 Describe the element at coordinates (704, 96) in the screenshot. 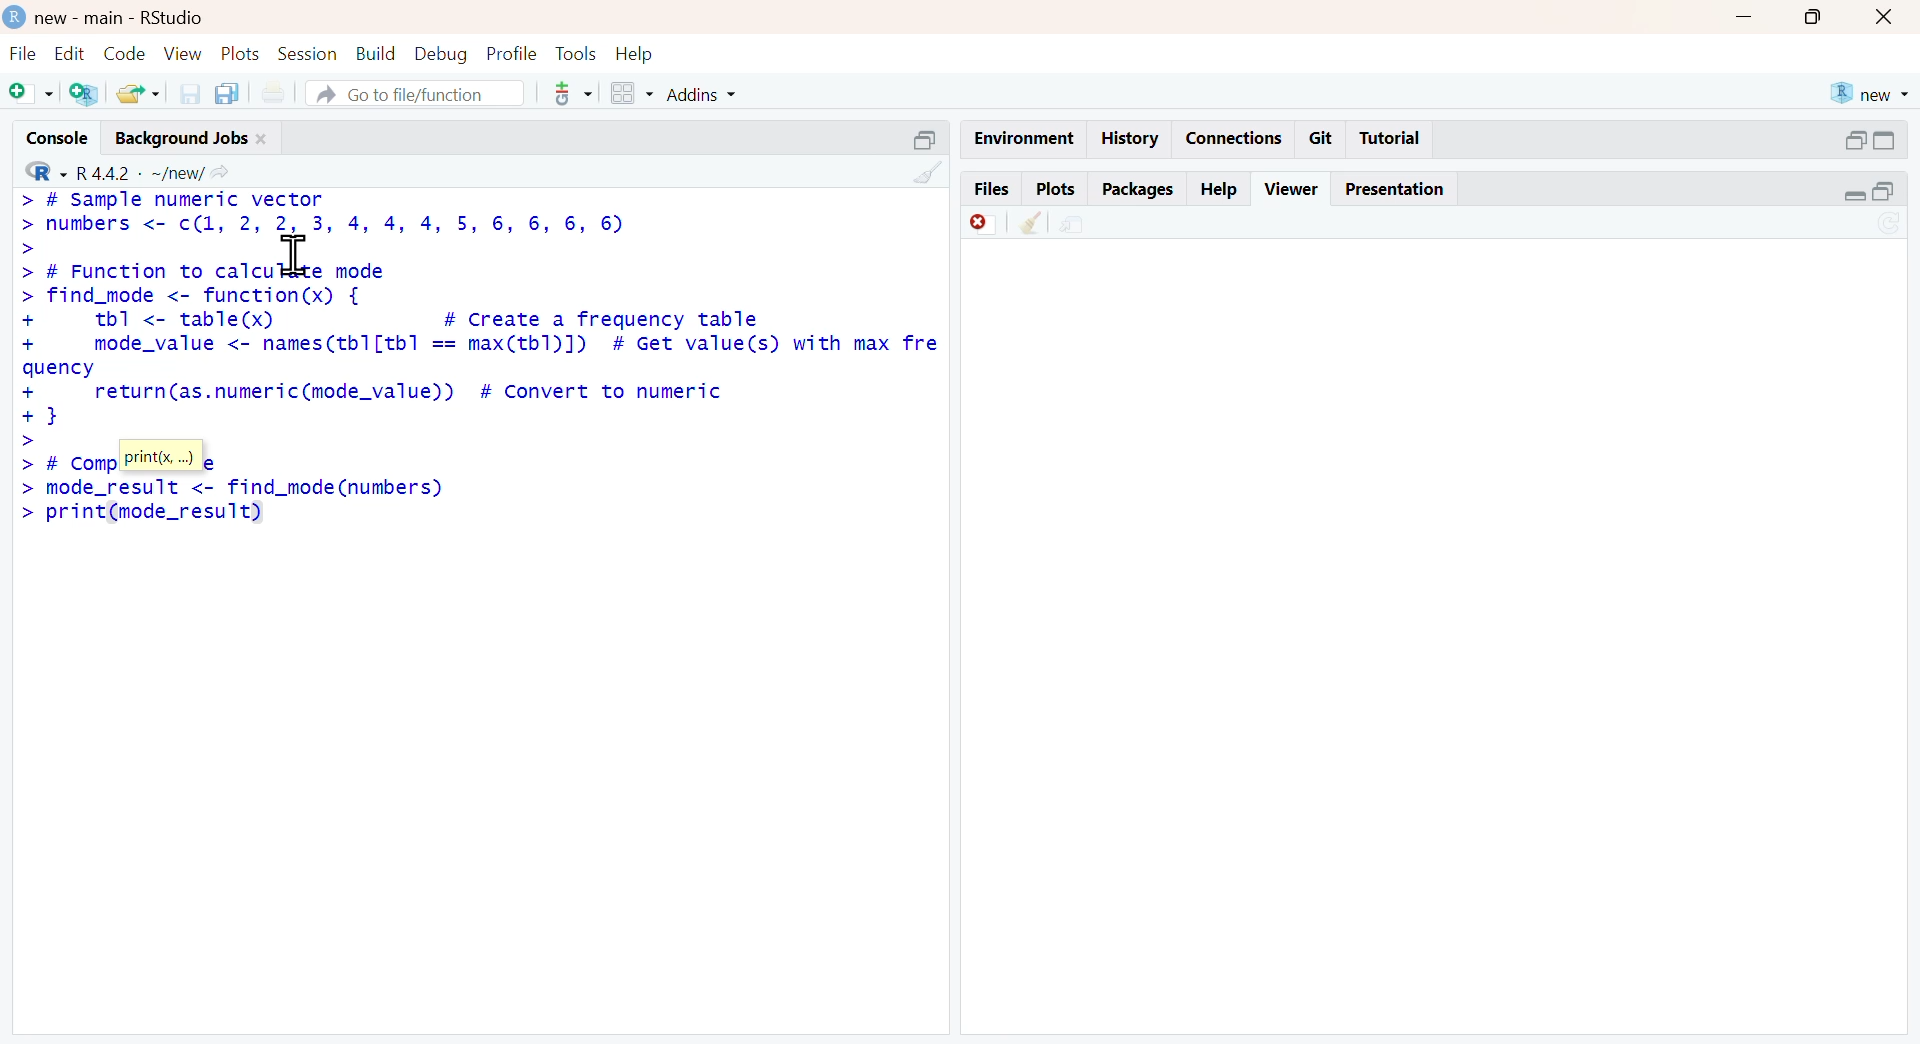

I see `addins` at that location.